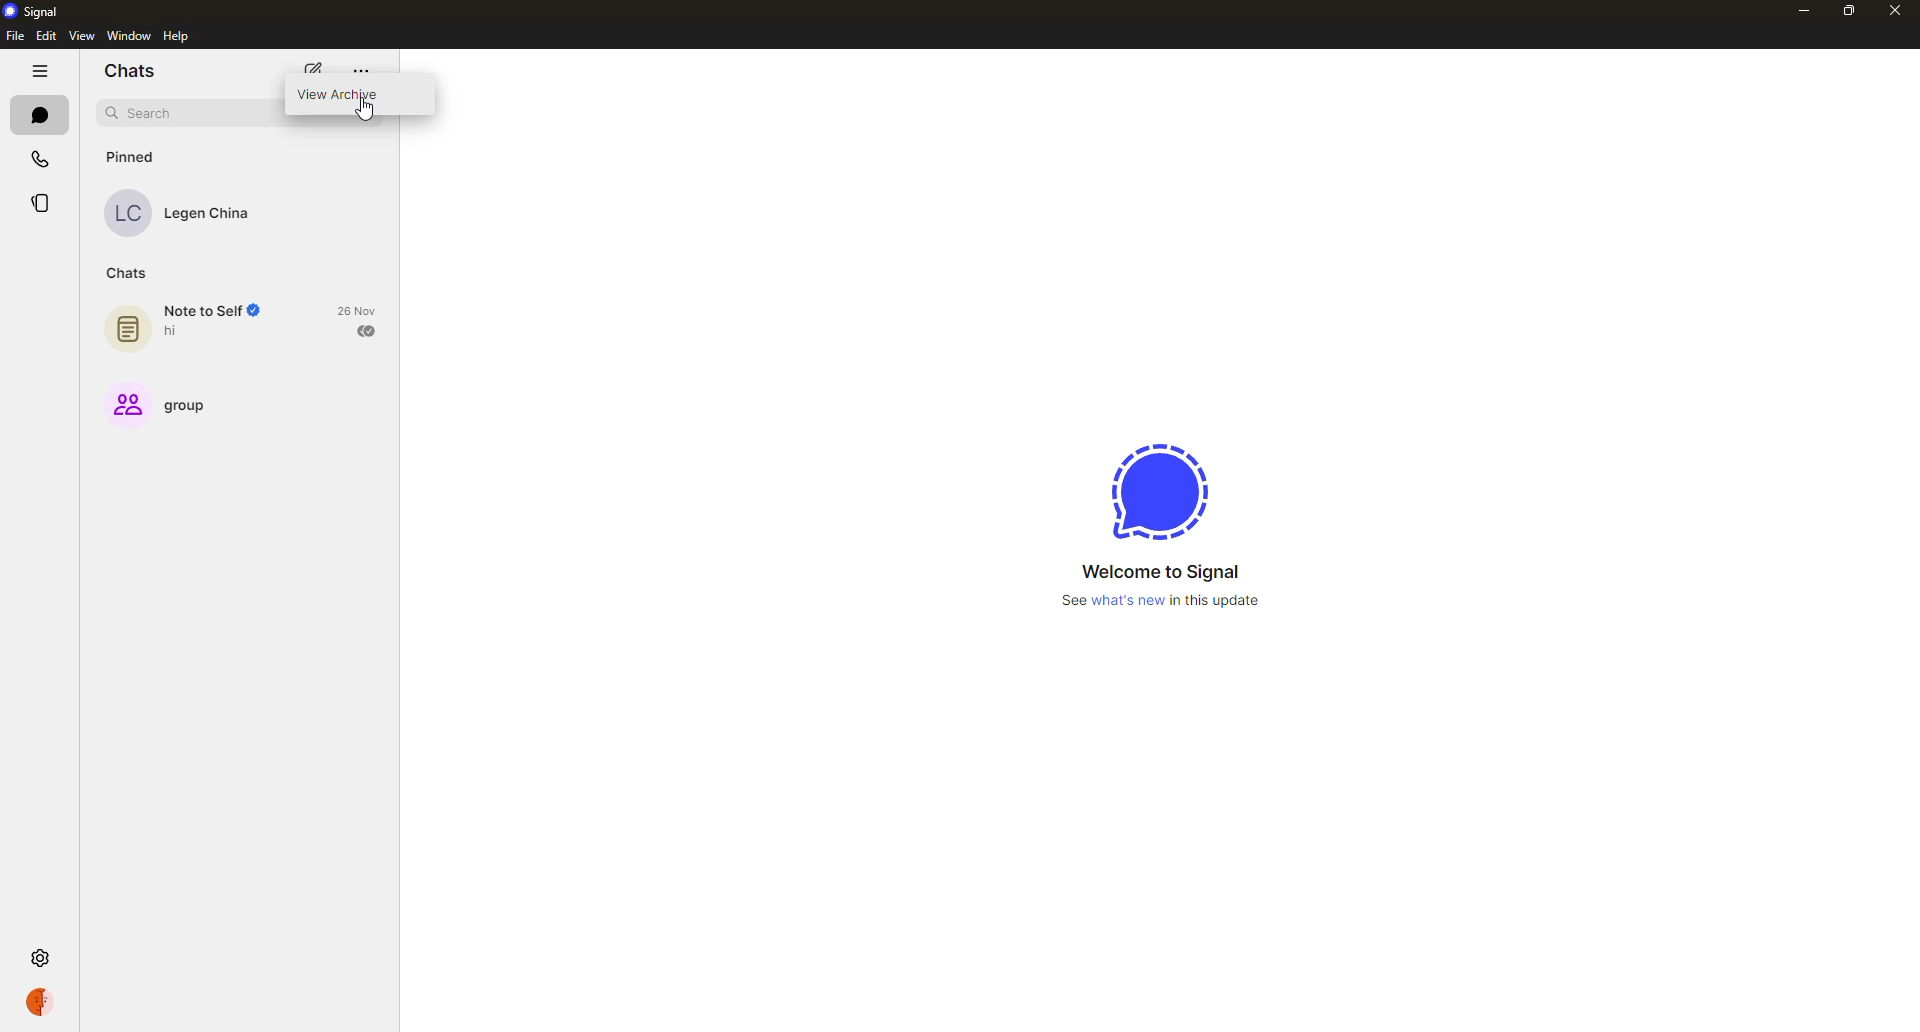 This screenshot has height=1032, width=1920. What do you see at coordinates (179, 36) in the screenshot?
I see `help` at bounding box center [179, 36].